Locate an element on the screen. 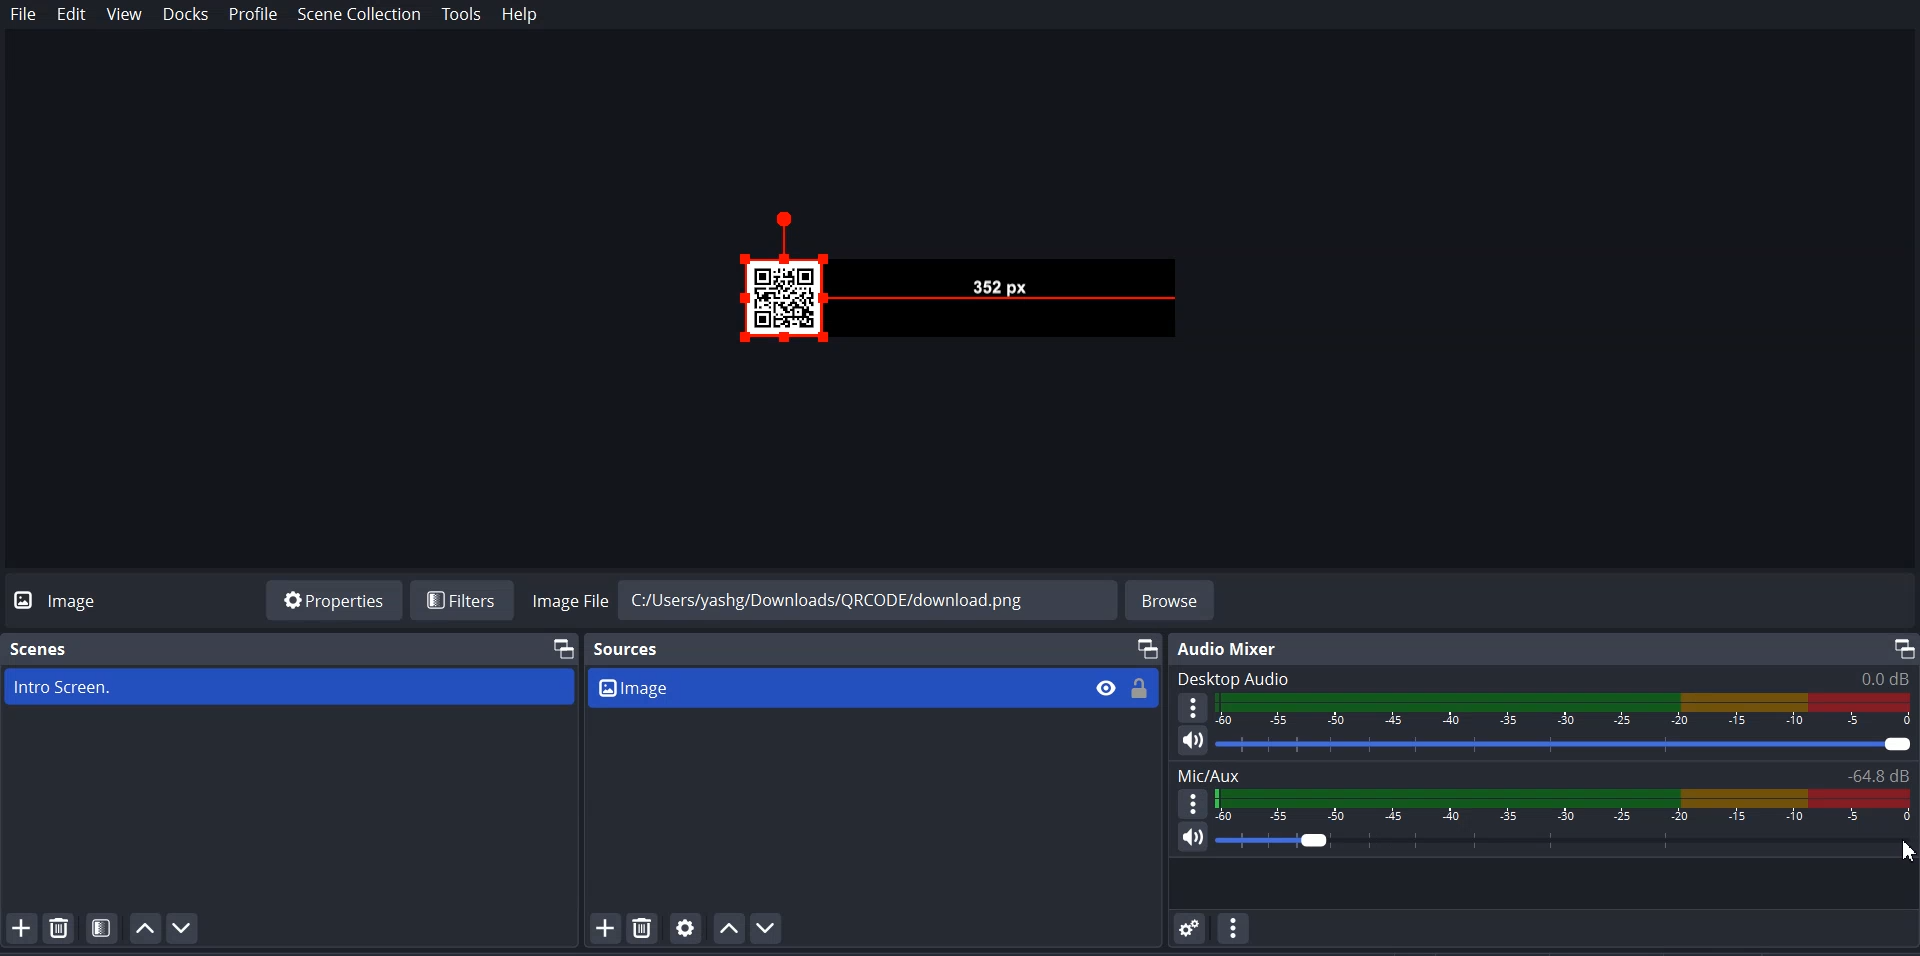  Scene is located at coordinates (42, 649).